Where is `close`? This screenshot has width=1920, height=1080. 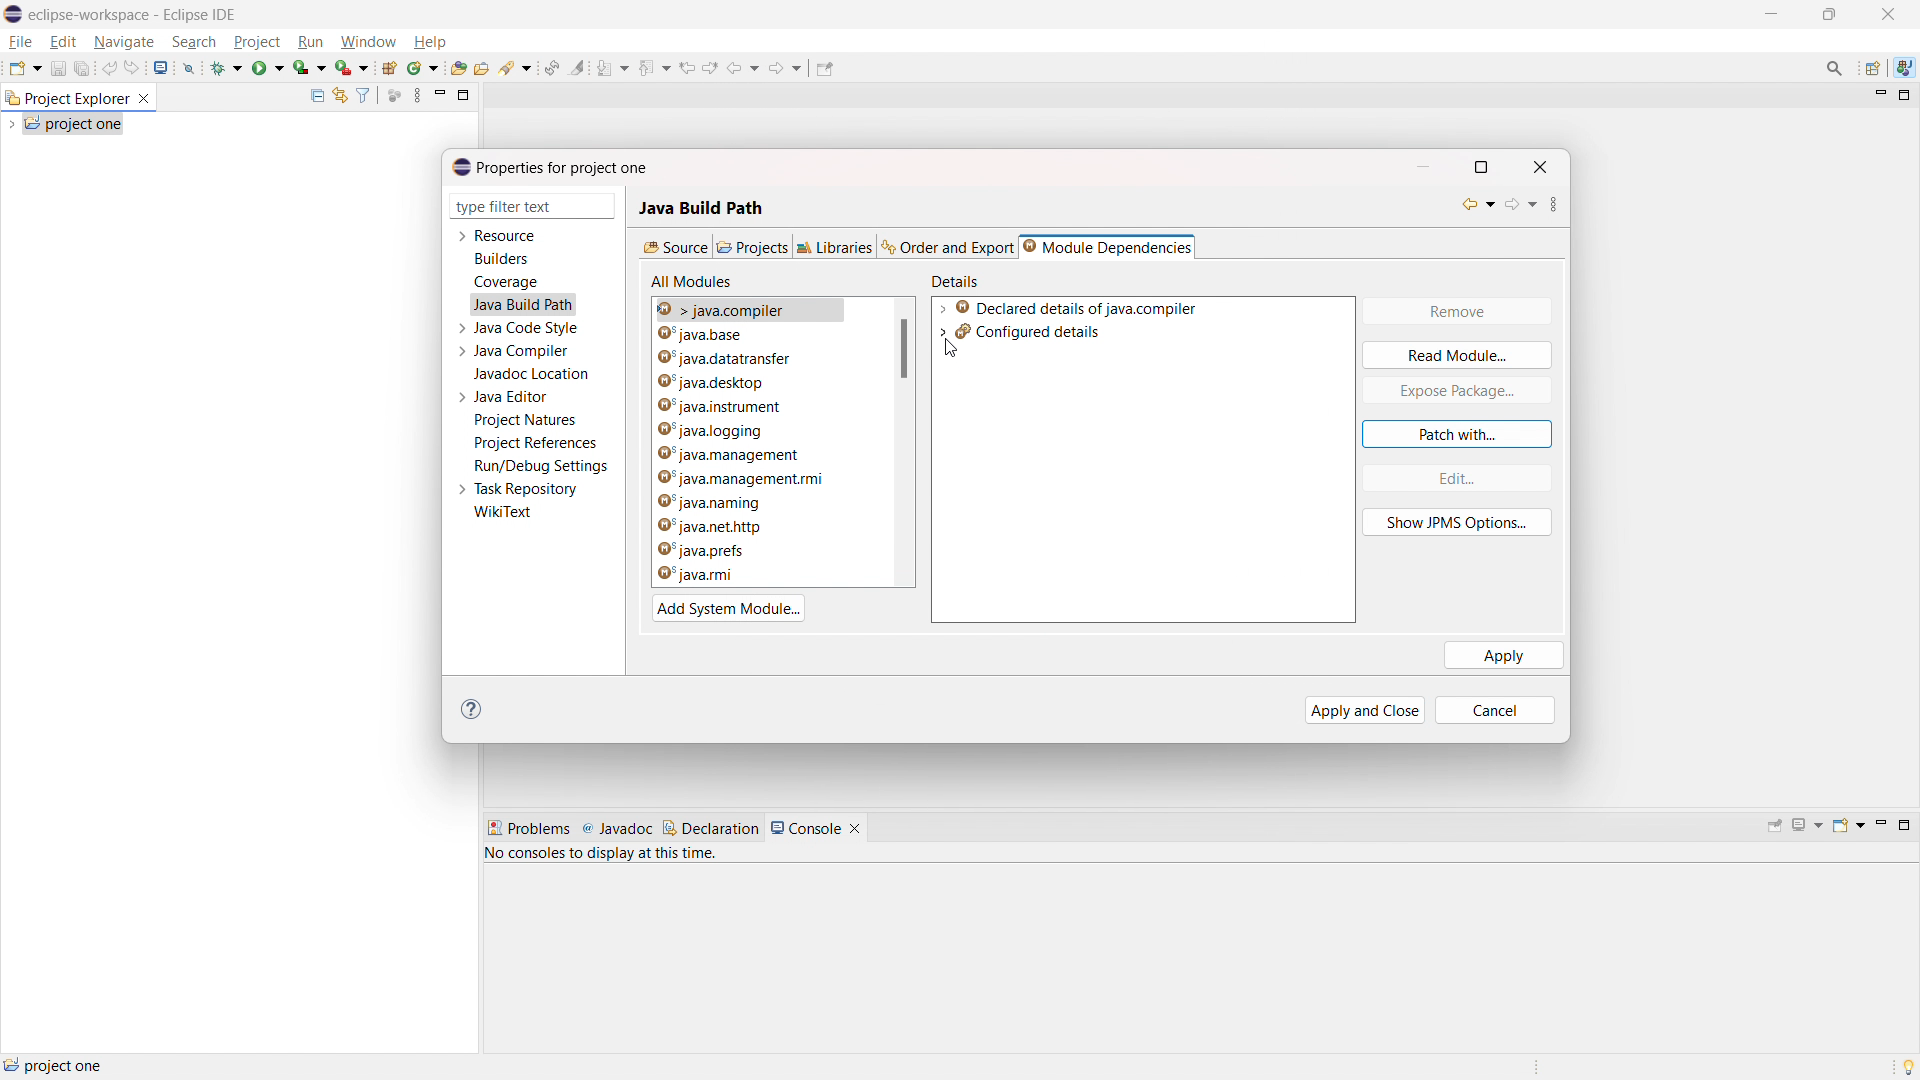 close is located at coordinates (1542, 165).